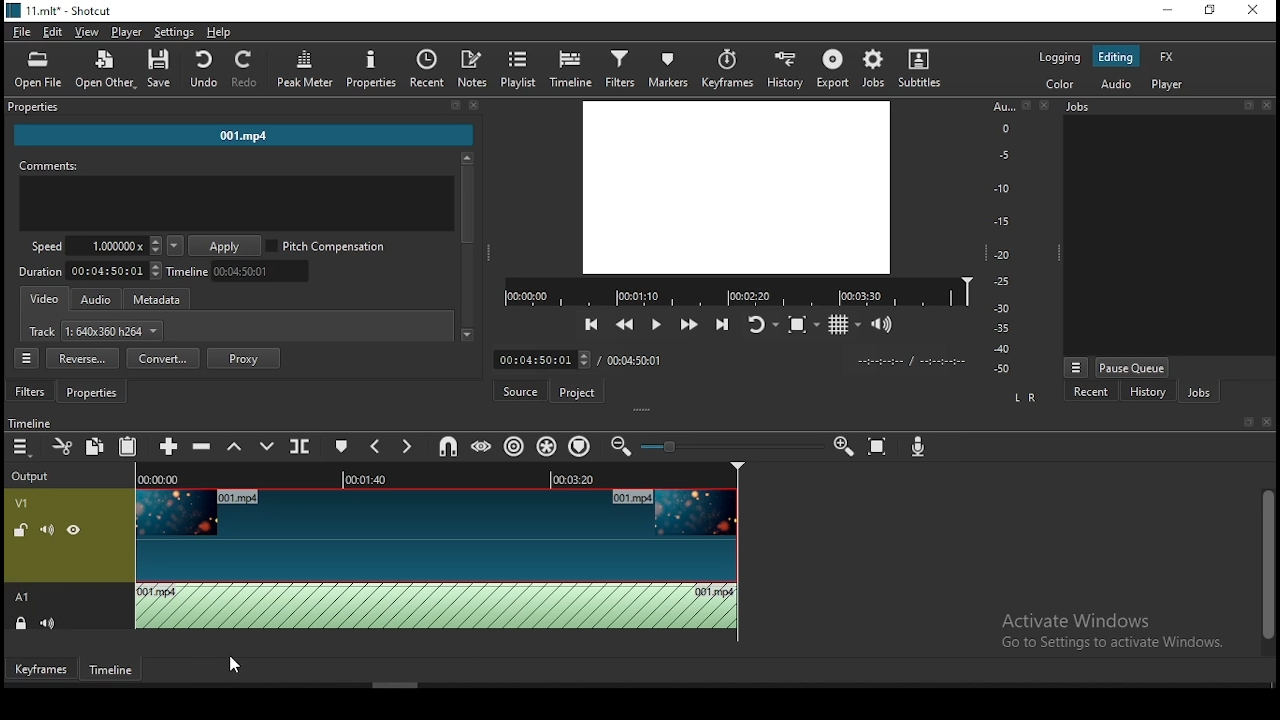  Describe the element at coordinates (1059, 58) in the screenshot. I see `logging` at that location.